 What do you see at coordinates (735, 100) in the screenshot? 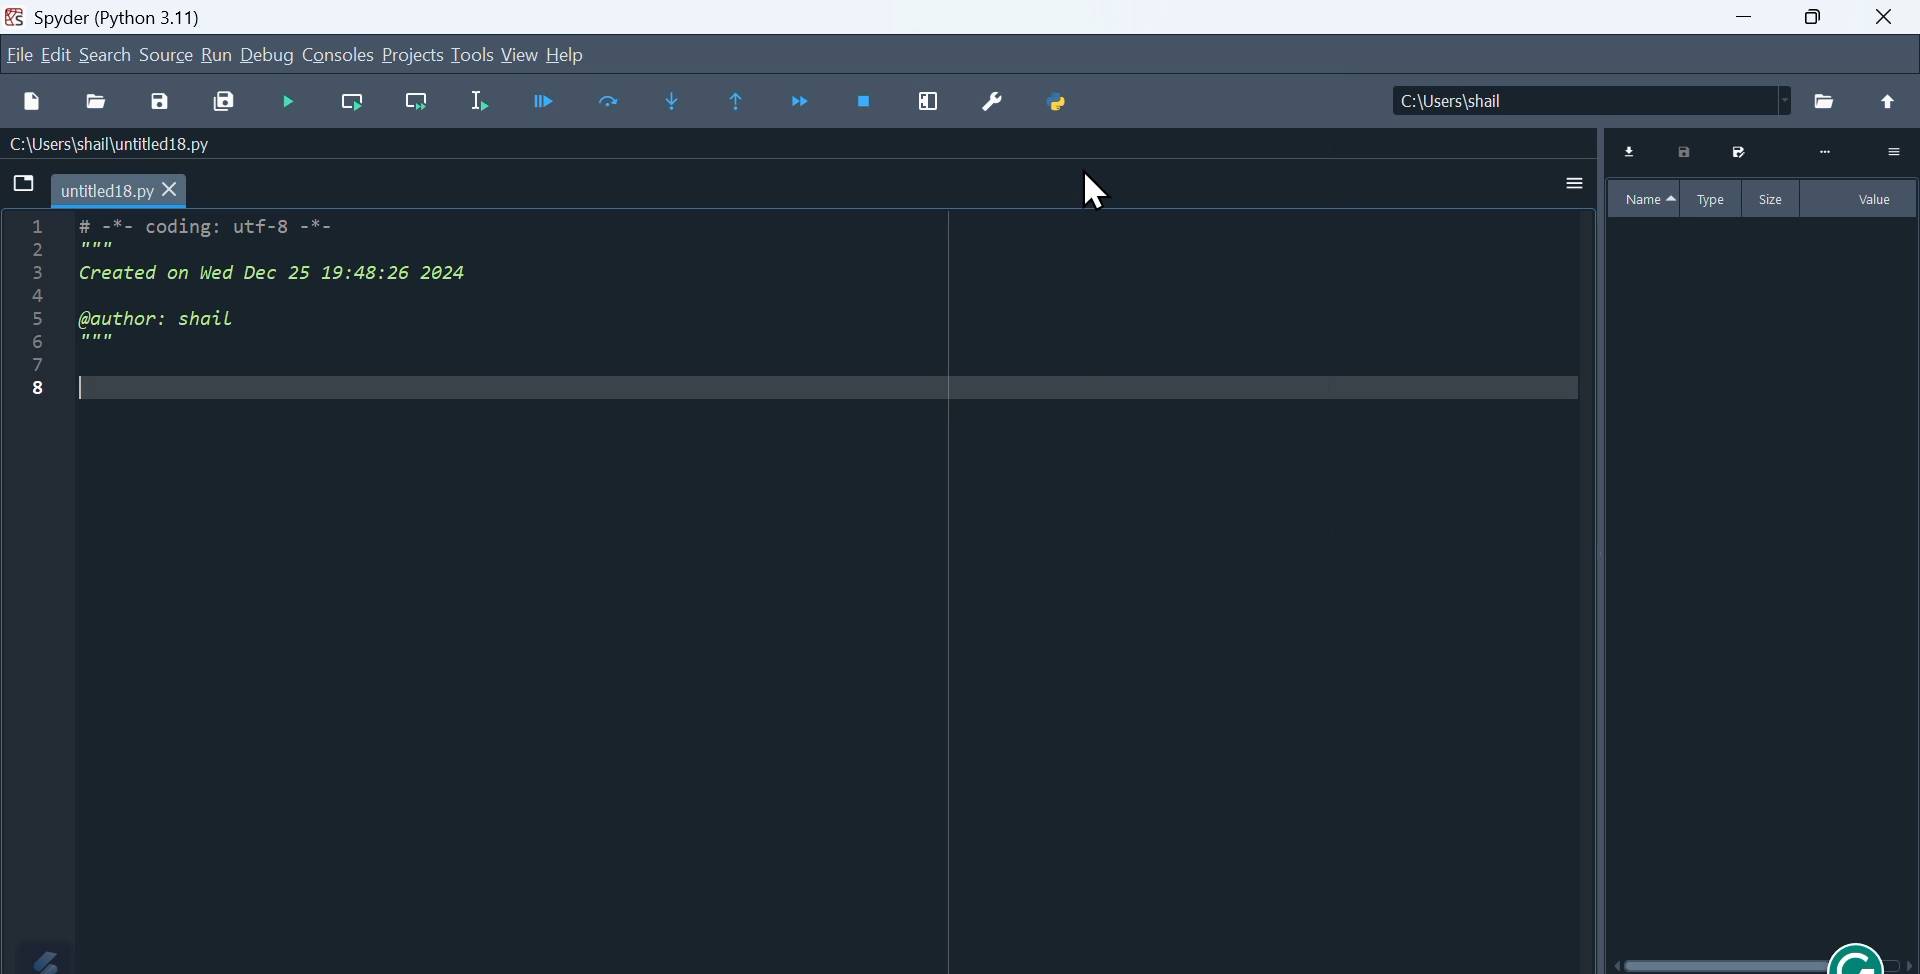
I see `Run until current function returns` at bounding box center [735, 100].